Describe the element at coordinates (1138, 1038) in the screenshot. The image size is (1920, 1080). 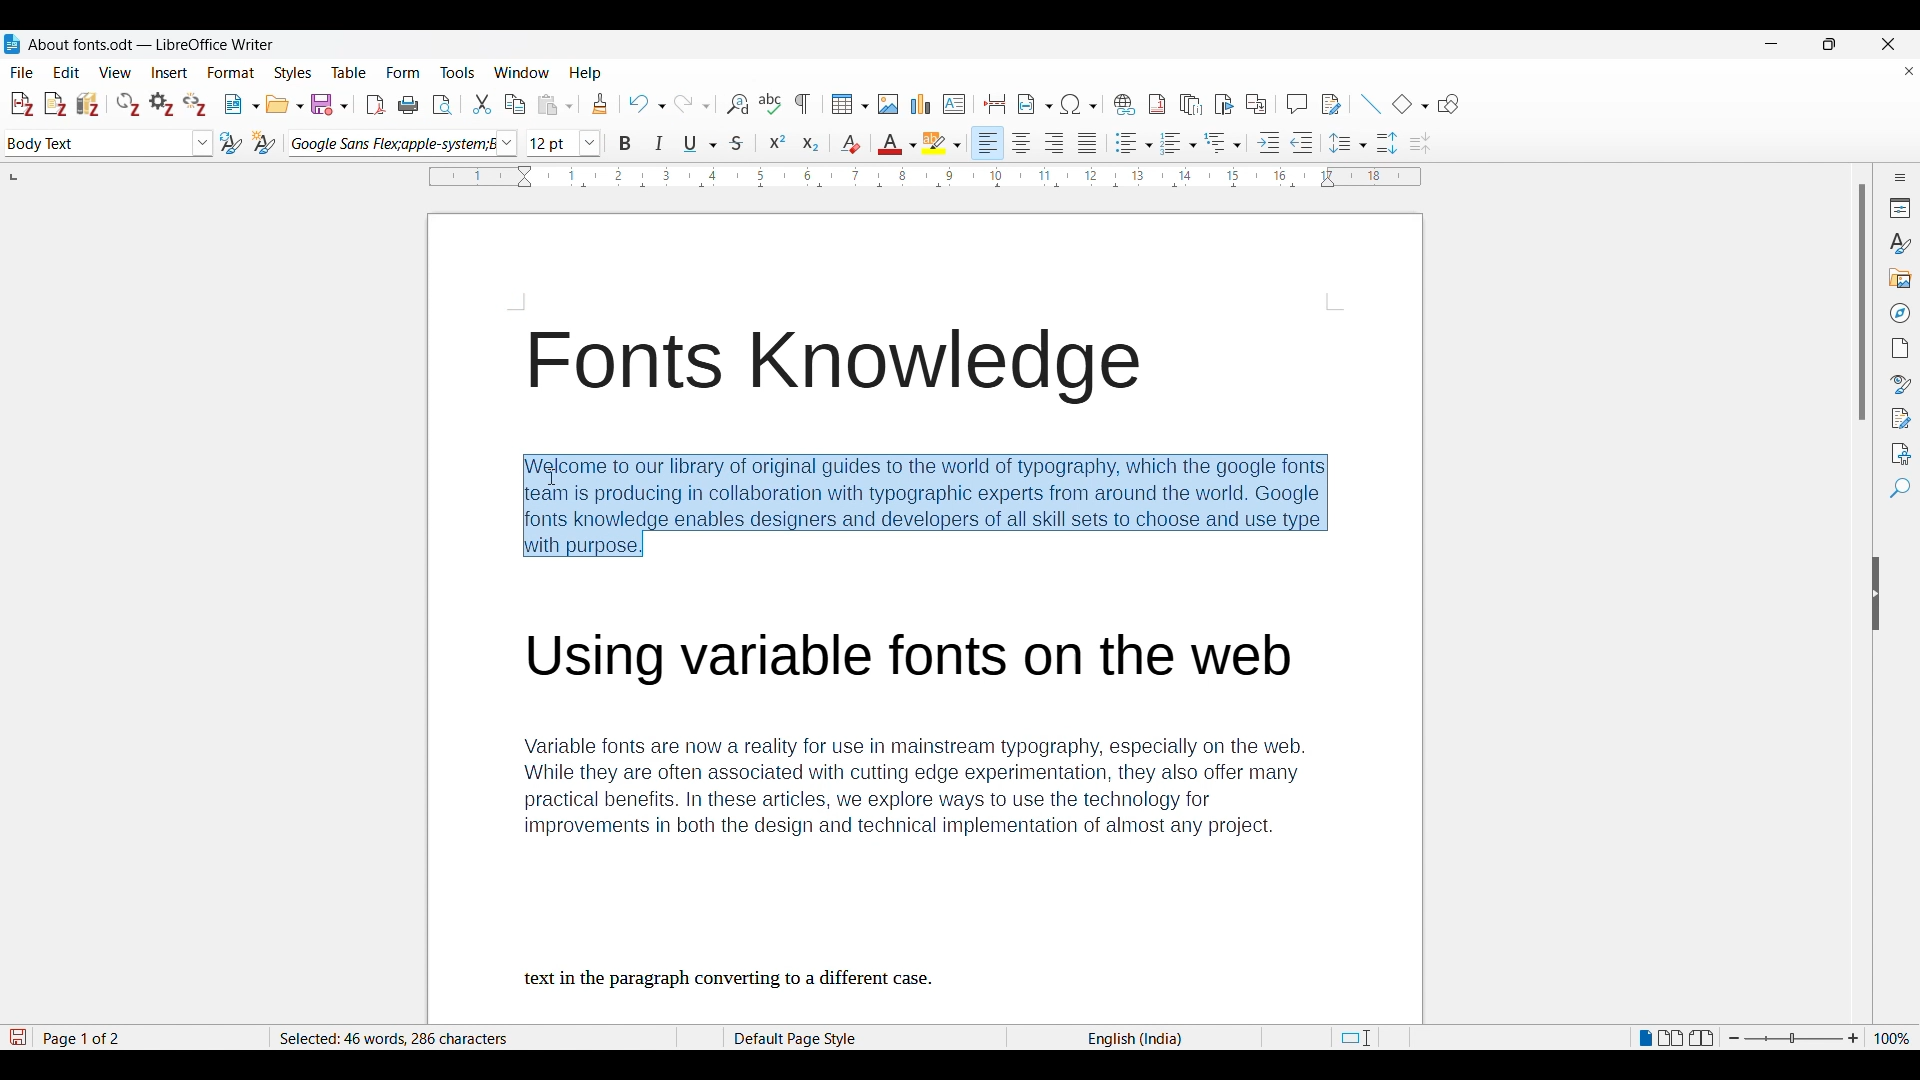
I see `Current language` at that location.